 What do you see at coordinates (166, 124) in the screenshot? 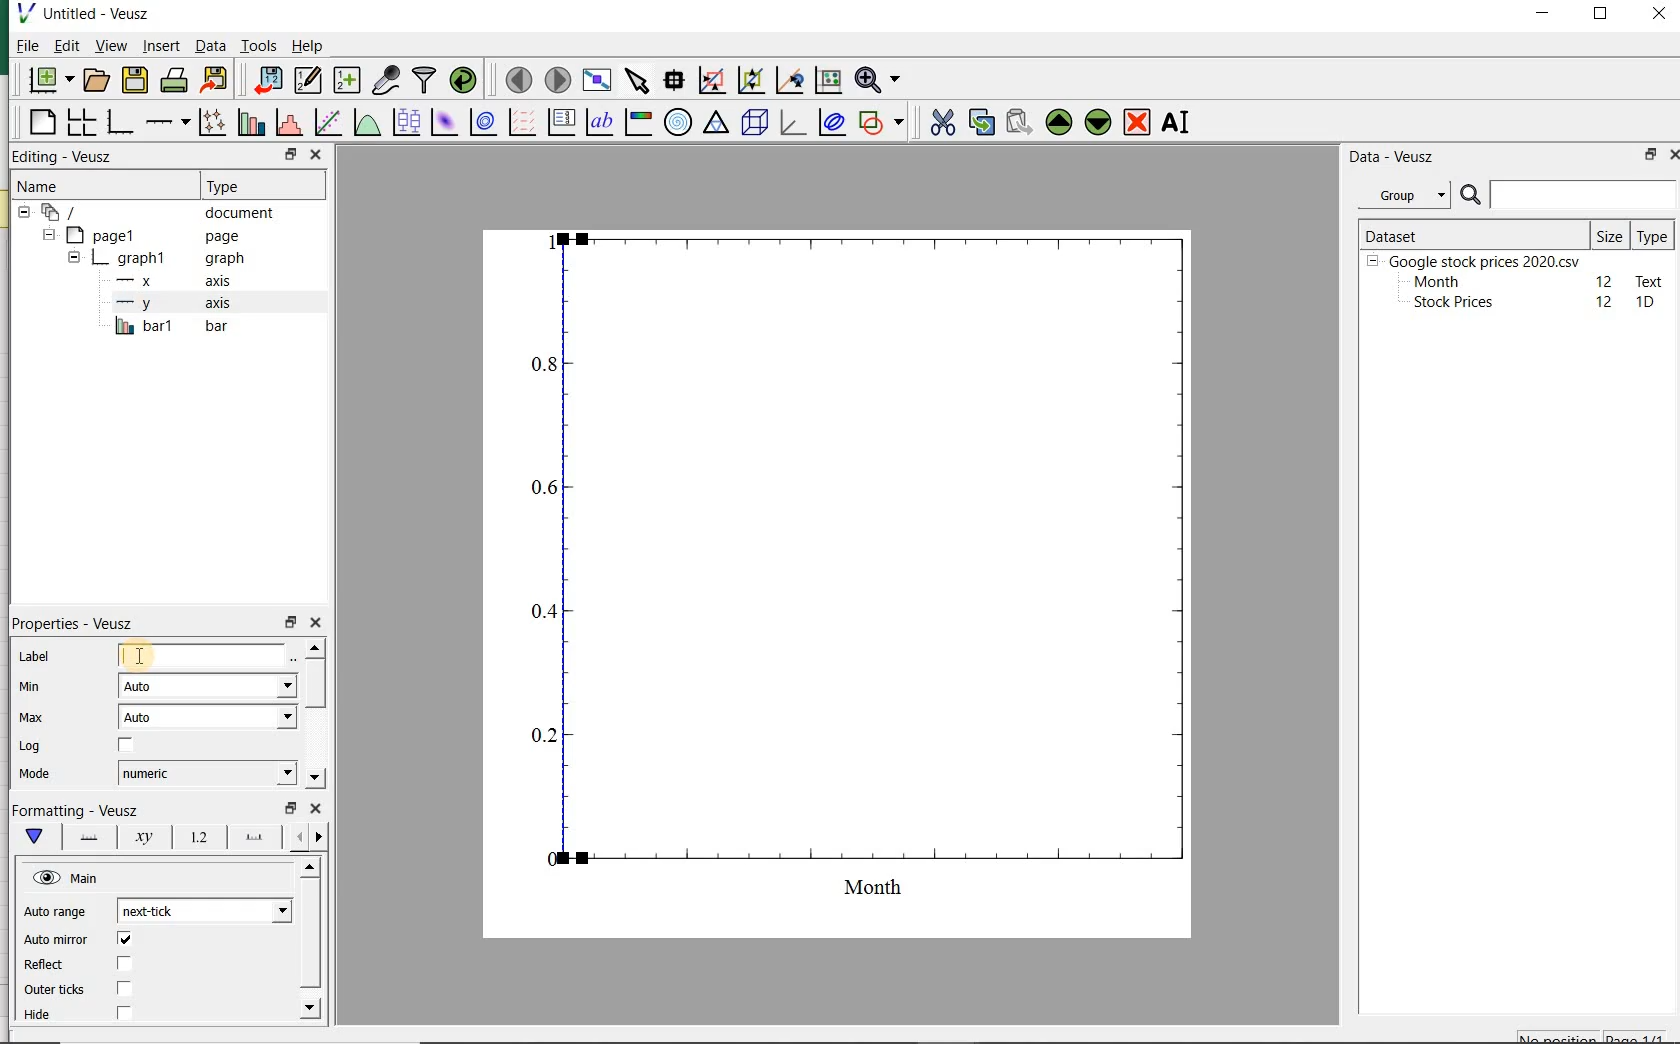
I see `add an axis to the plot` at bounding box center [166, 124].